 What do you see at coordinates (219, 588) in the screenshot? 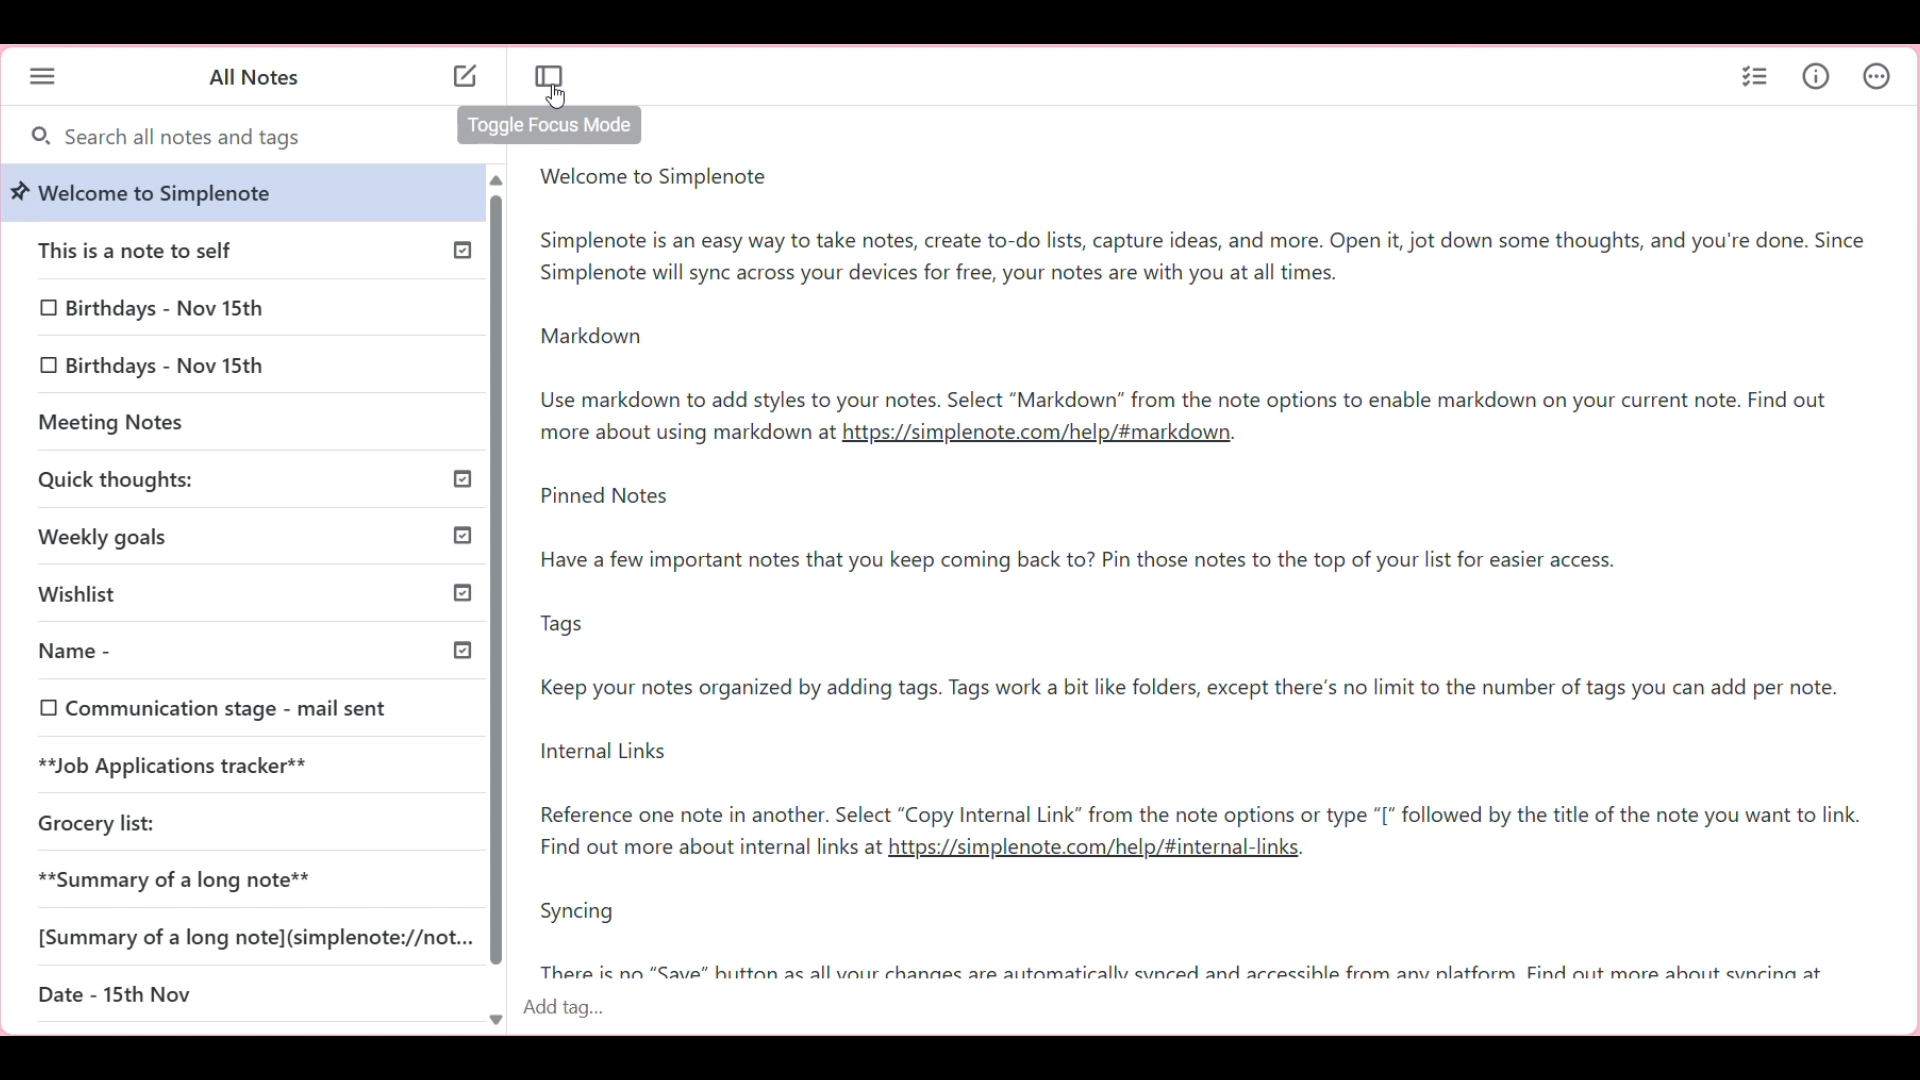
I see `Wishlist` at bounding box center [219, 588].